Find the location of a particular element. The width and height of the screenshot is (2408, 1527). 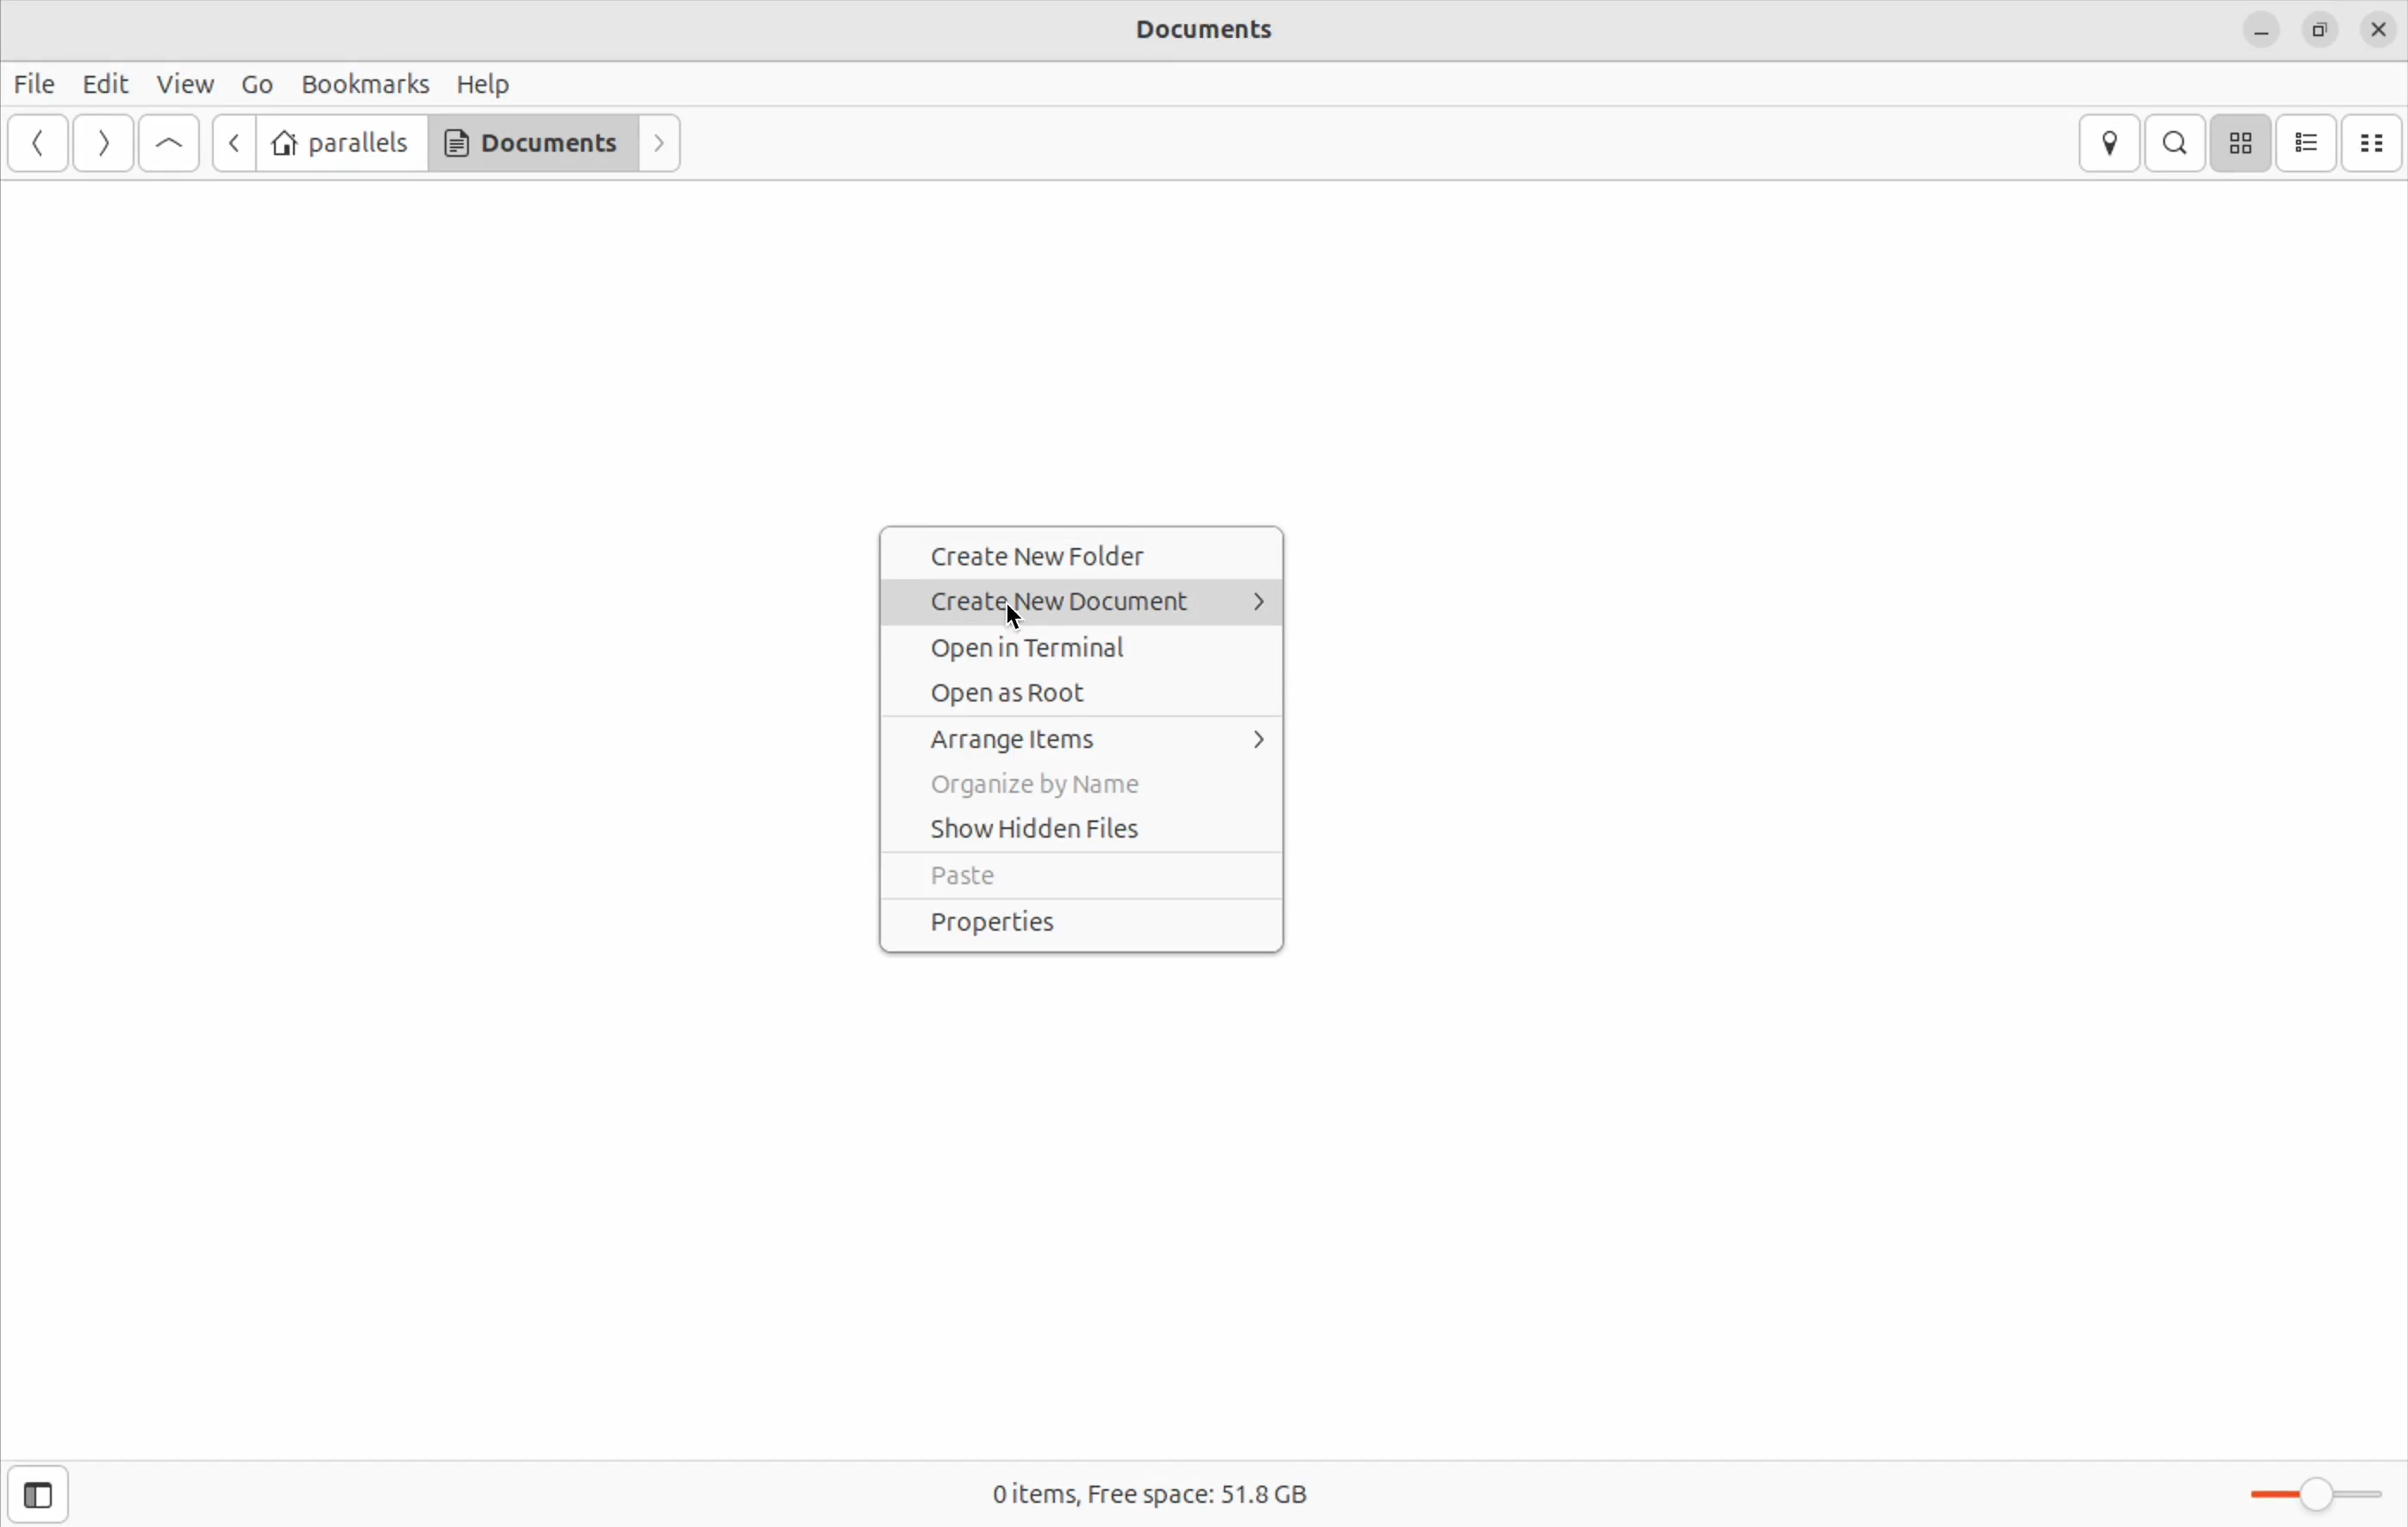

parallels is located at coordinates (341, 144).